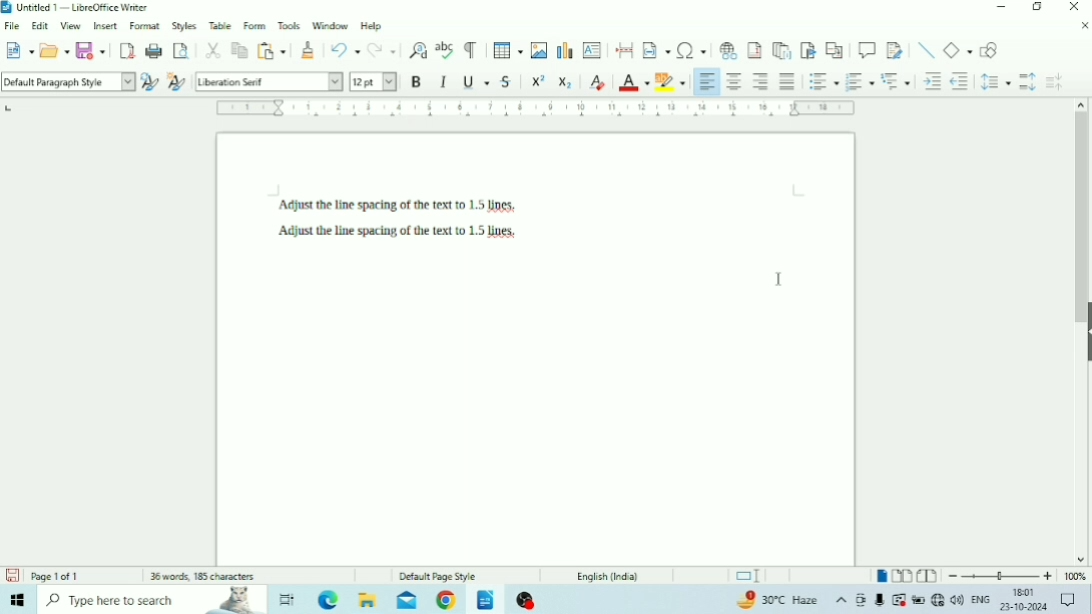  Describe the element at coordinates (862, 600) in the screenshot. I see `Meet Now` at that location.